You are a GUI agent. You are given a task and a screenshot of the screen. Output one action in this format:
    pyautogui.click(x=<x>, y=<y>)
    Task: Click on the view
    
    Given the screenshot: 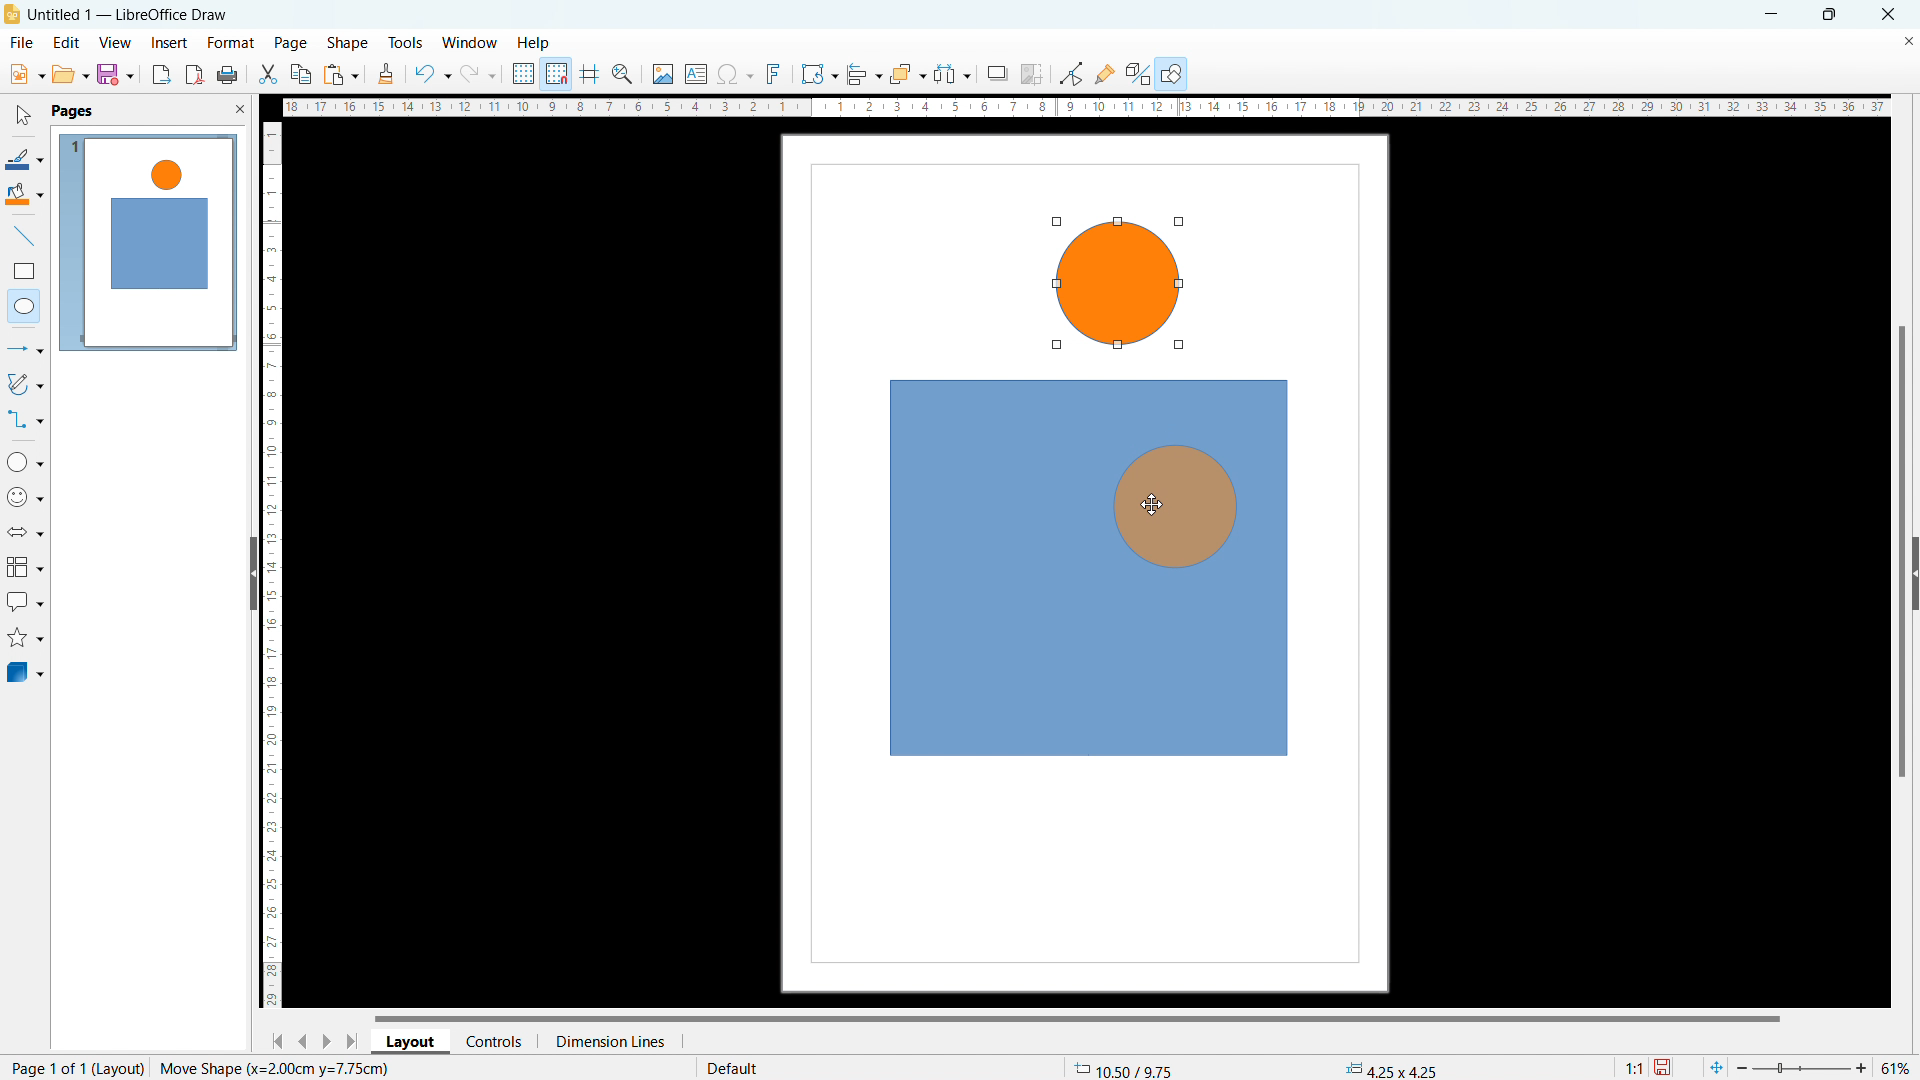 What is the action you would take?
    pyautogui.click(x=115, y=43)
    